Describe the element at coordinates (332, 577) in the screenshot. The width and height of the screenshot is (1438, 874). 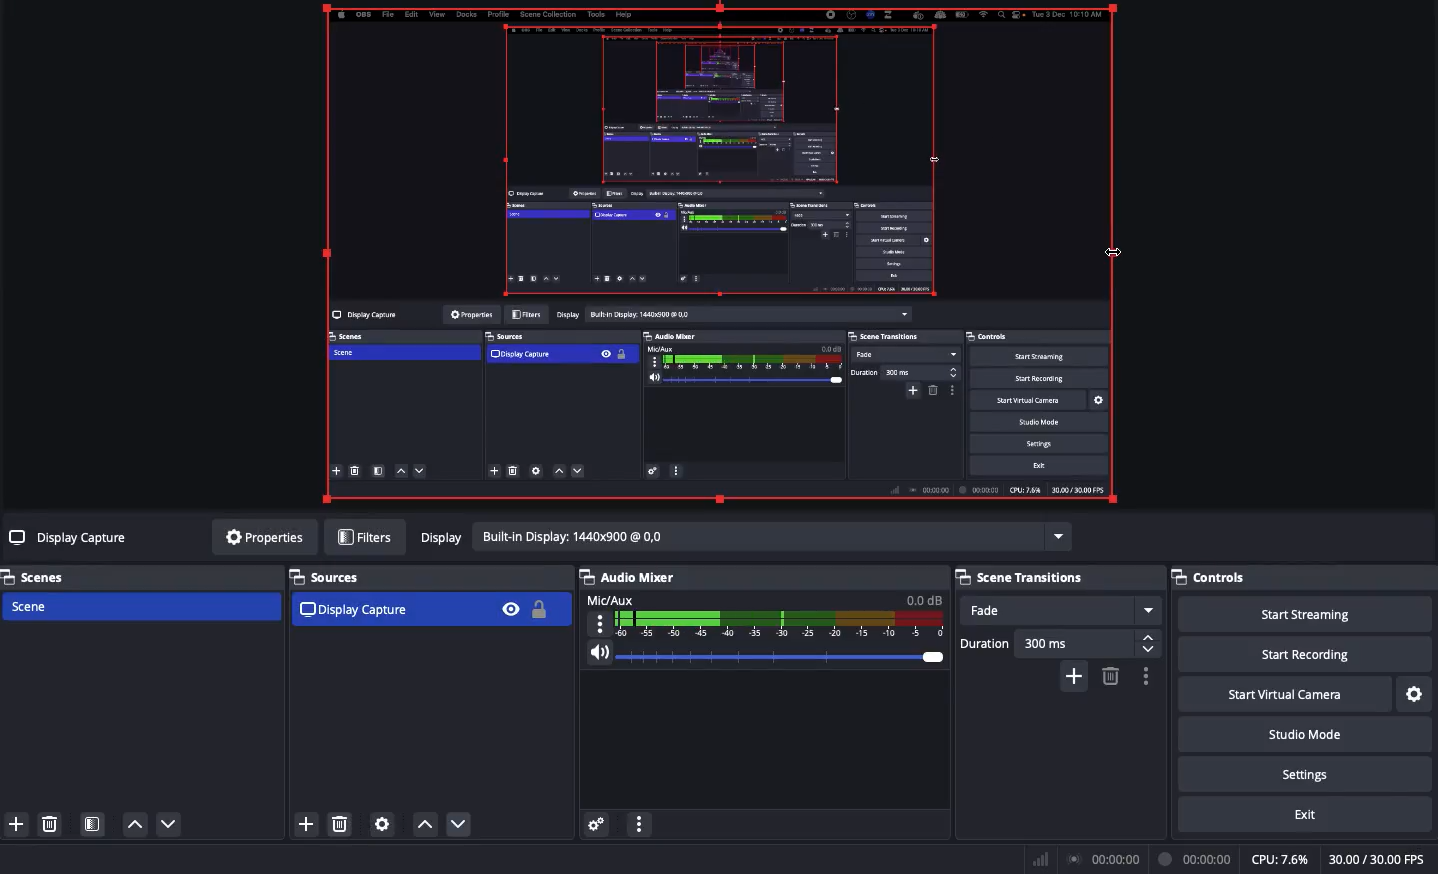
I see `Sources` at that location.